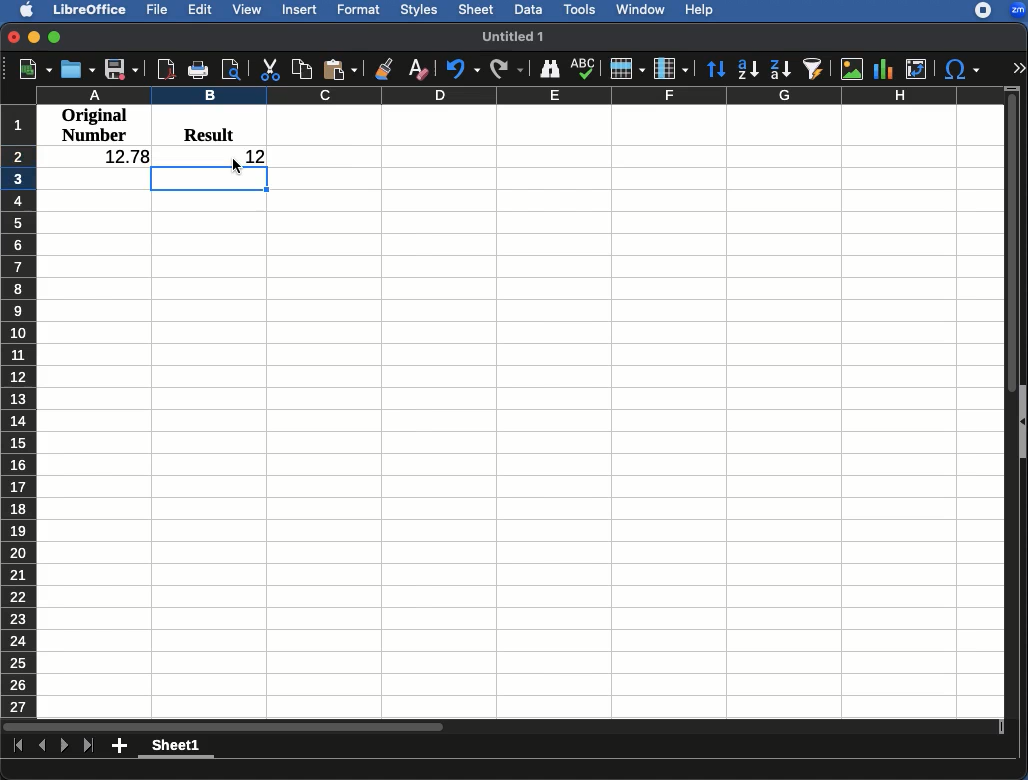 This screenshot has height=780, width=1028. I want to click on Expand, so click(1019, 69).